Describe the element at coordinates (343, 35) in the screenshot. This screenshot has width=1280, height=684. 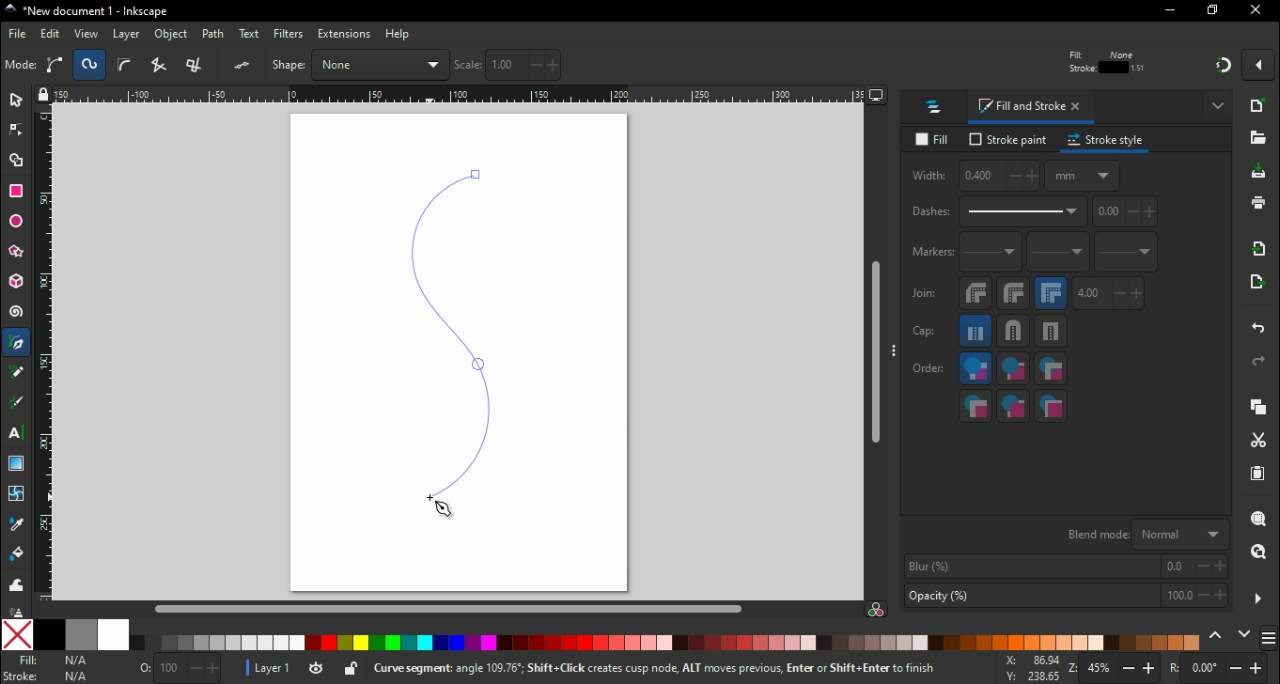
I see `extensions` at that location.